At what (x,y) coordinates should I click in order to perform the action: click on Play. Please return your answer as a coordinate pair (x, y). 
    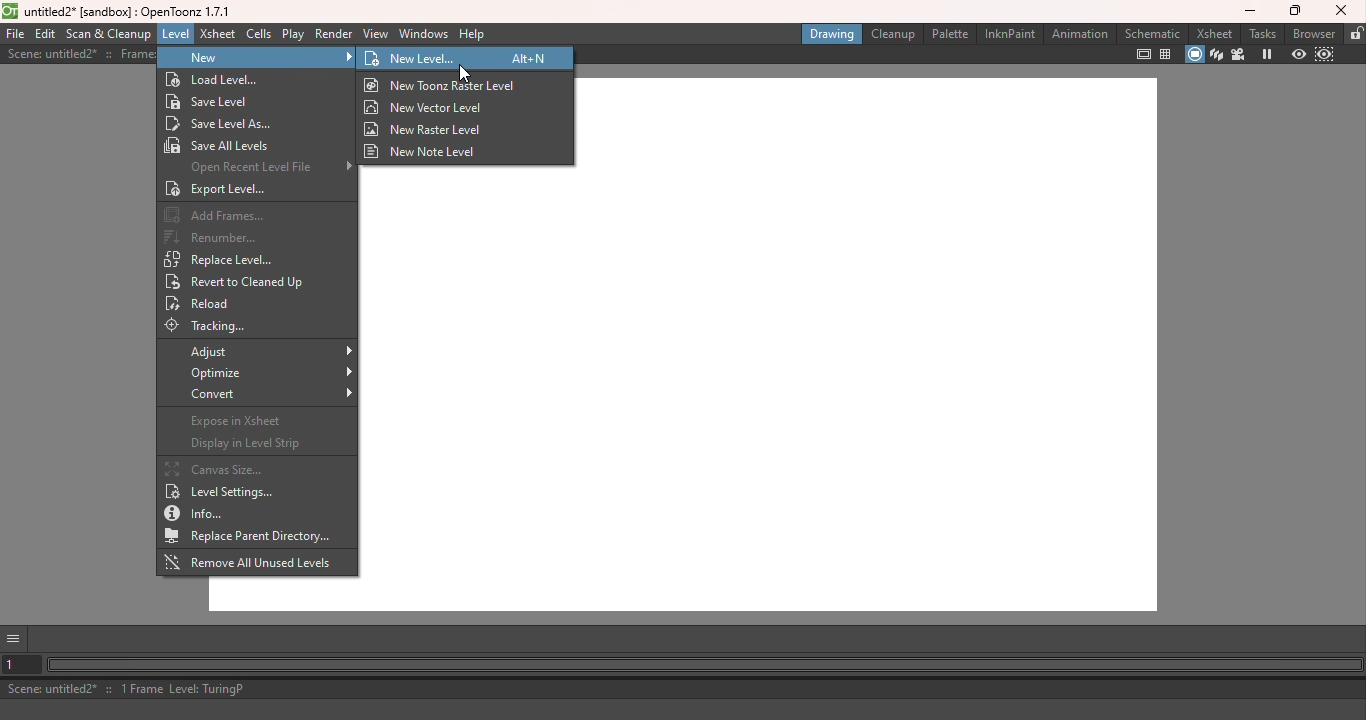
    Looking at the image, I should click on (293, 34).